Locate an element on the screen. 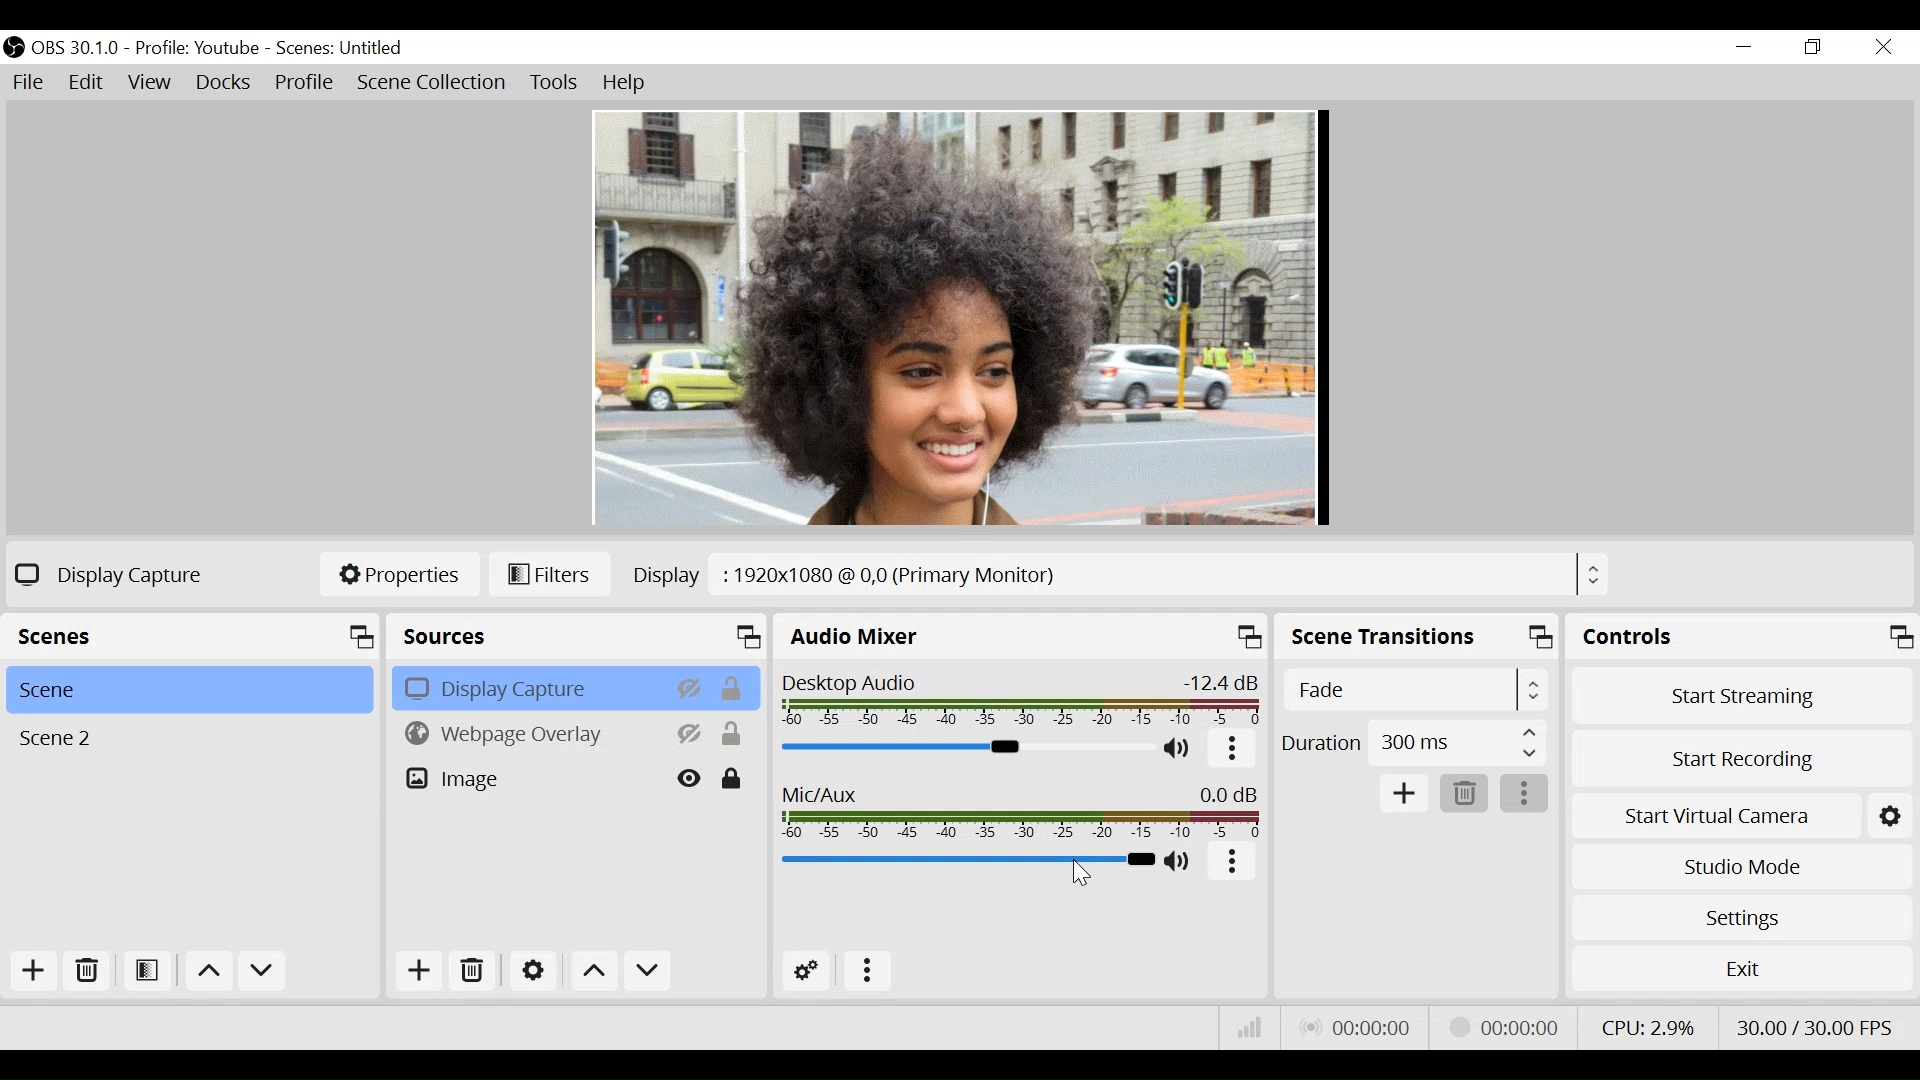 The image size is (1920, 1080). Add is located at coordinates (419, 972).